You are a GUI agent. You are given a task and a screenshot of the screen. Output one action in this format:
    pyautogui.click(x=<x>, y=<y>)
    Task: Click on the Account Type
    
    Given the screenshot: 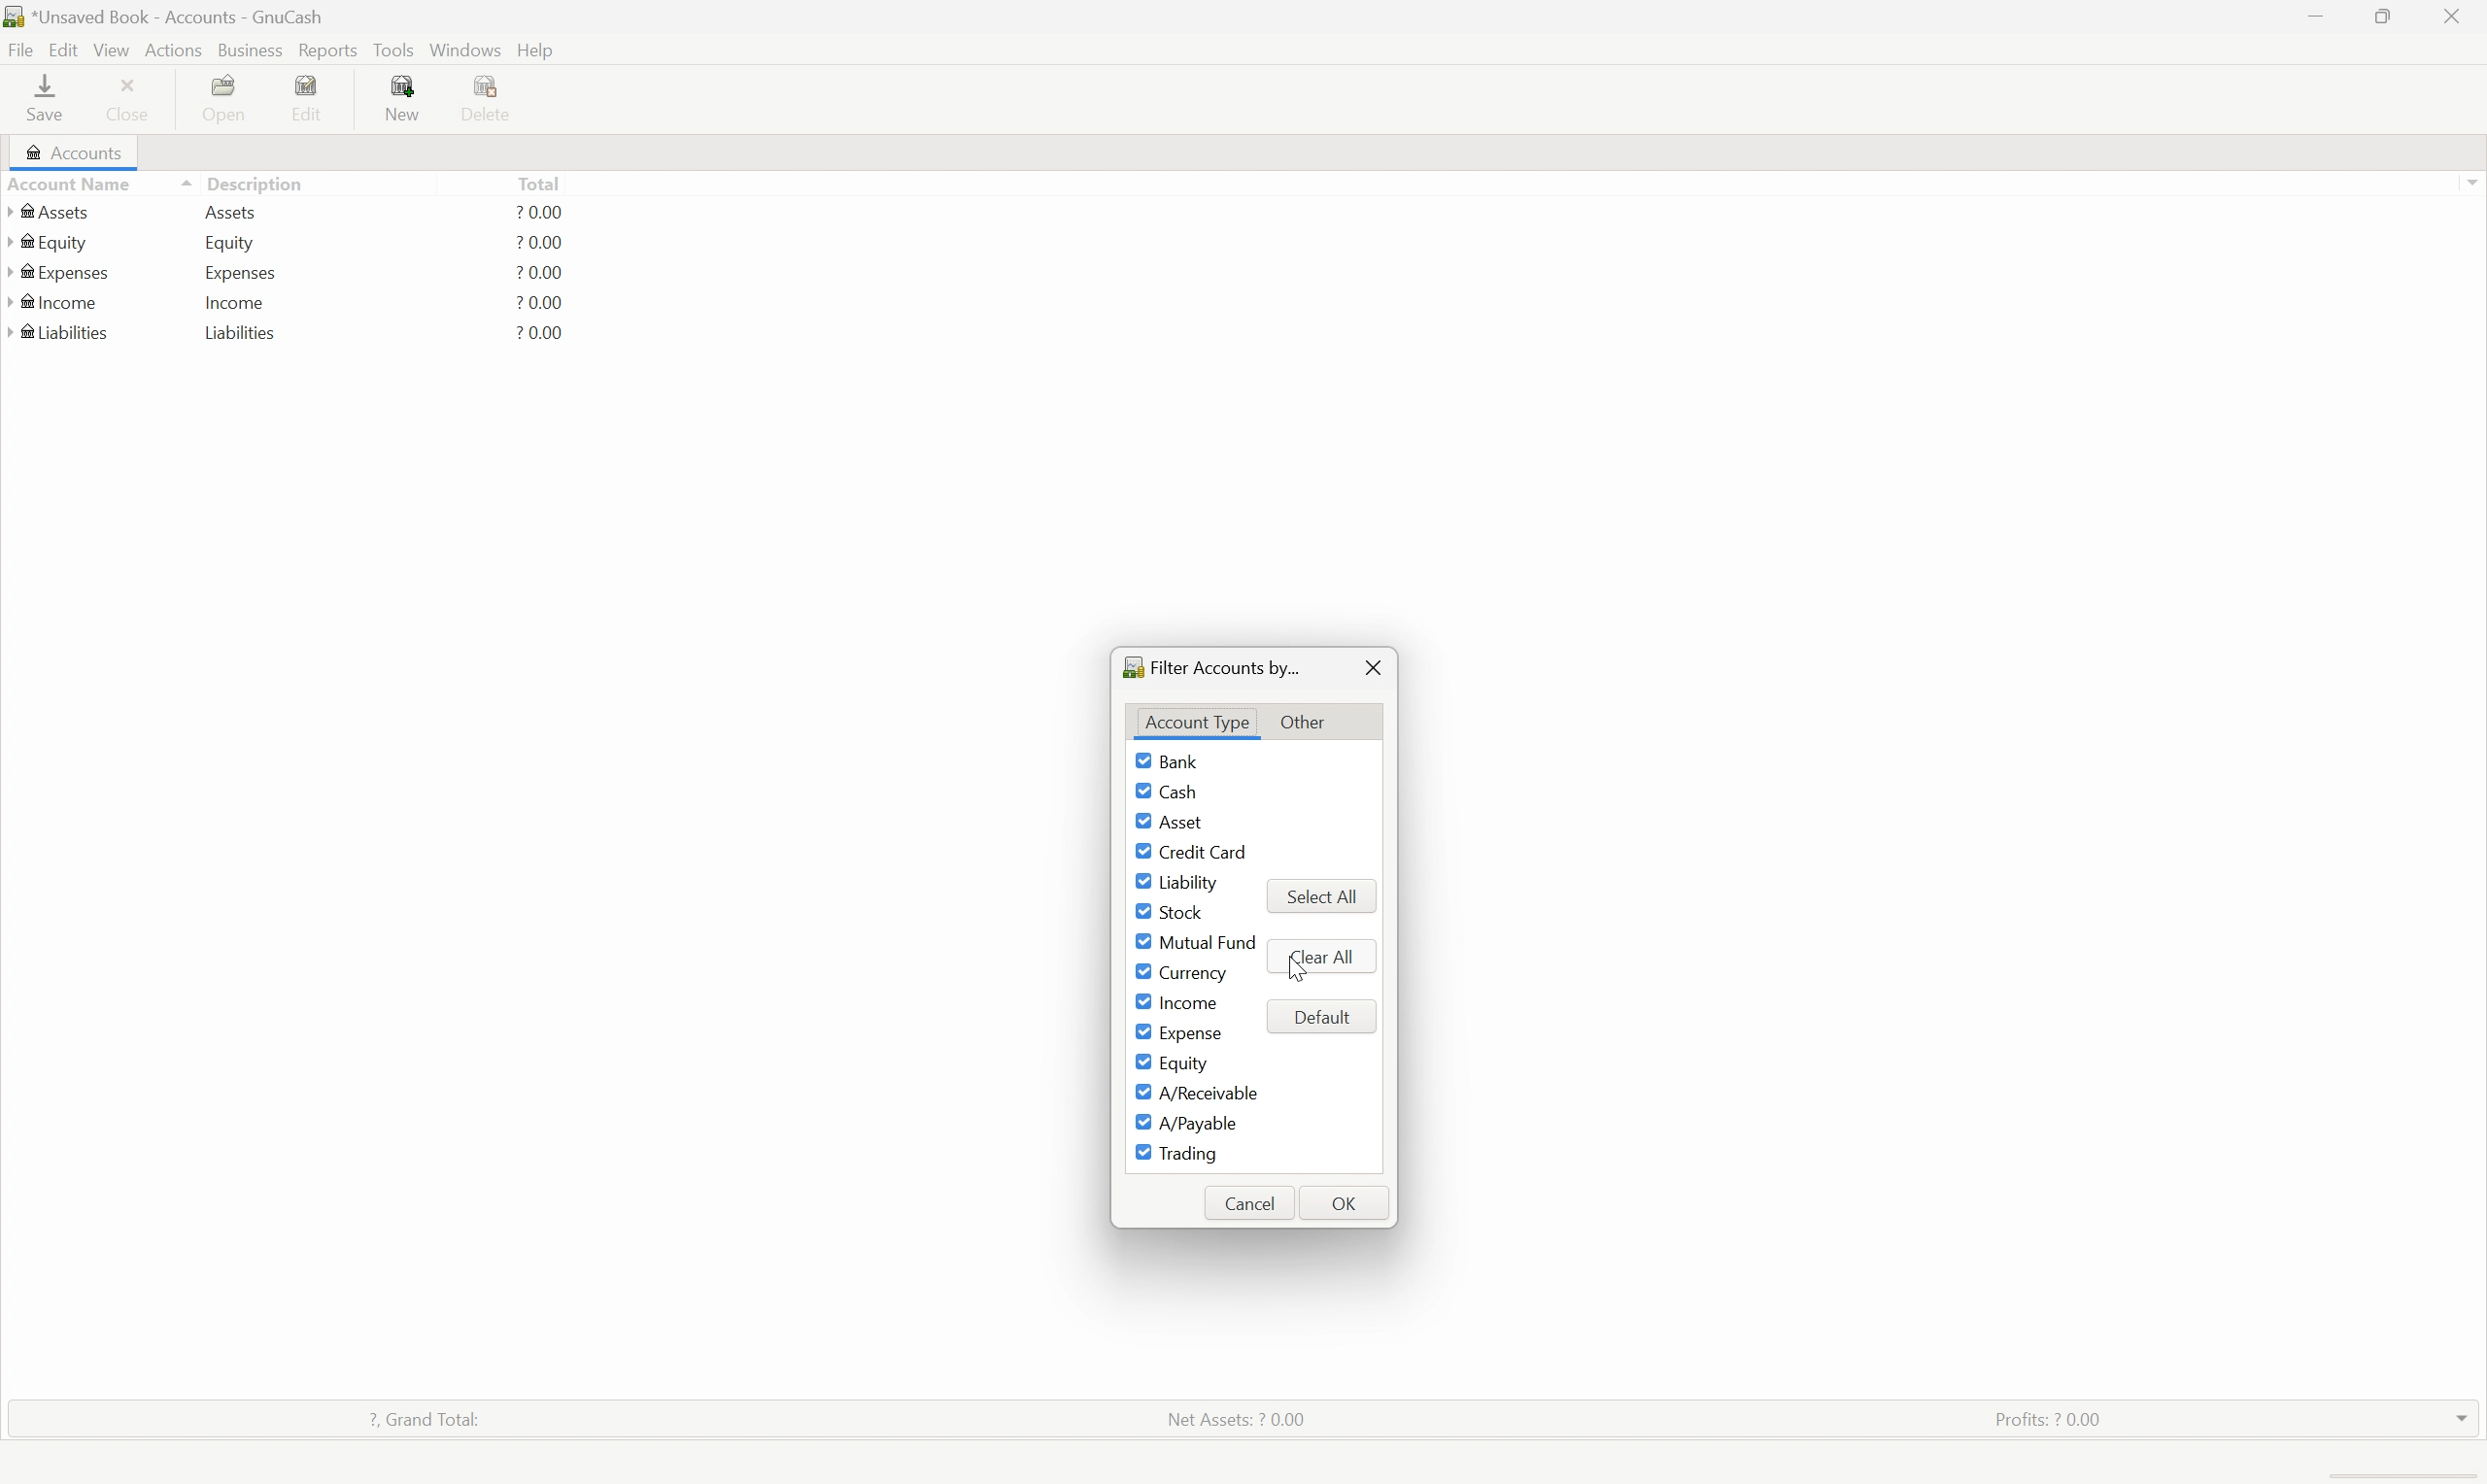 What is the action you would take?
    pyautogui.click(x=1199, y=721)
    